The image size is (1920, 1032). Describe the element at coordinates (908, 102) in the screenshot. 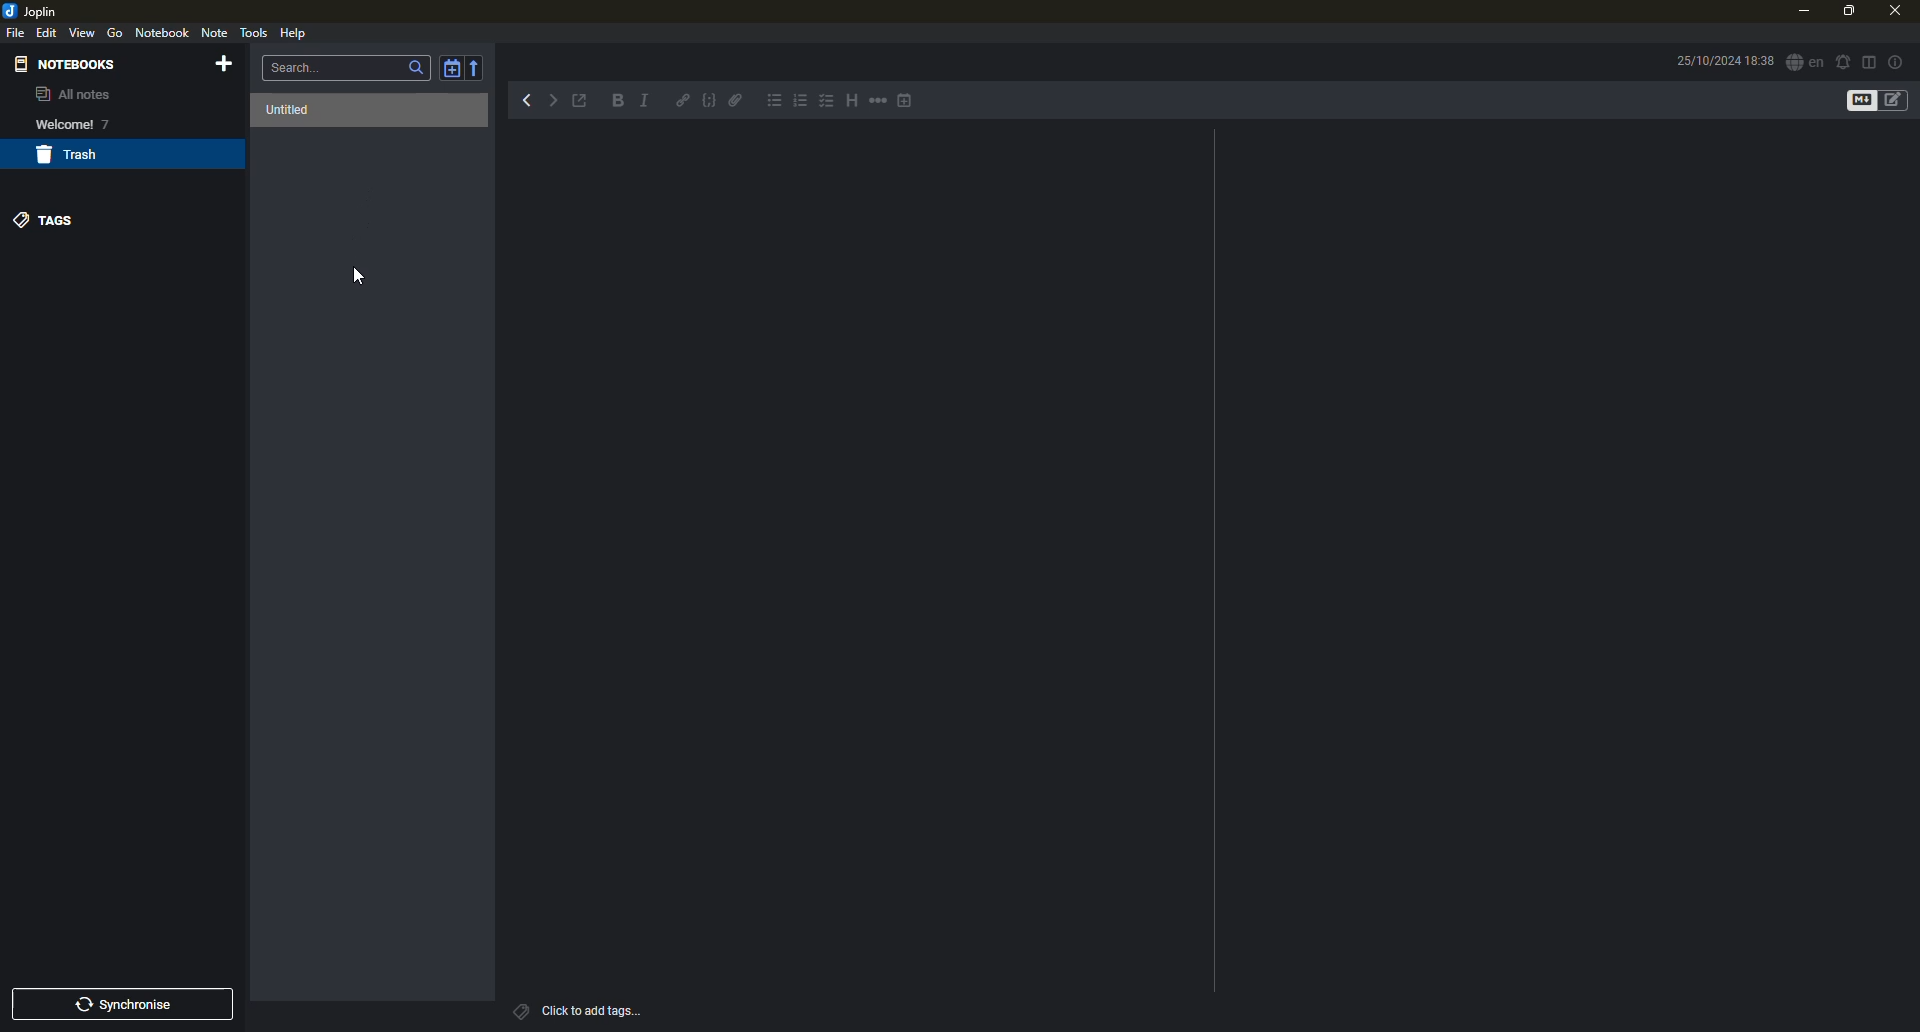

I see `insert time` at that location.